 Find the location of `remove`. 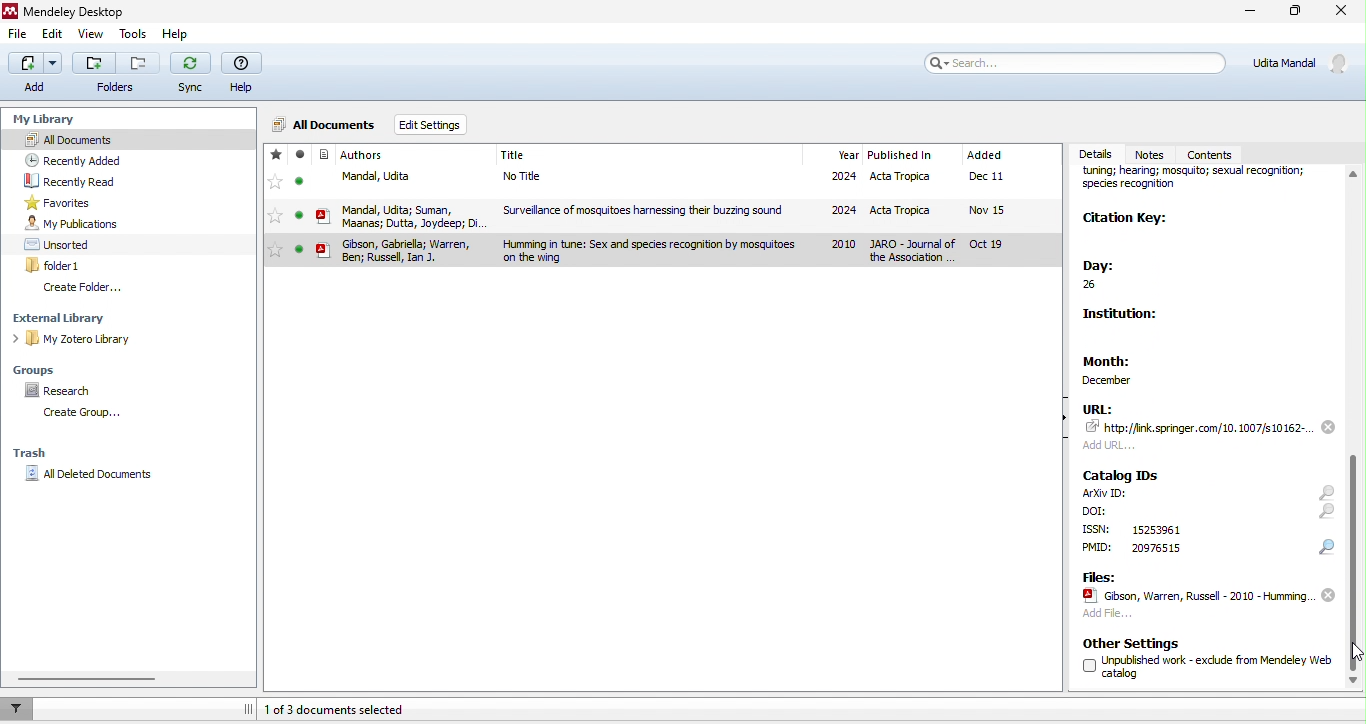

remove is located at coordinates (1328, 426).